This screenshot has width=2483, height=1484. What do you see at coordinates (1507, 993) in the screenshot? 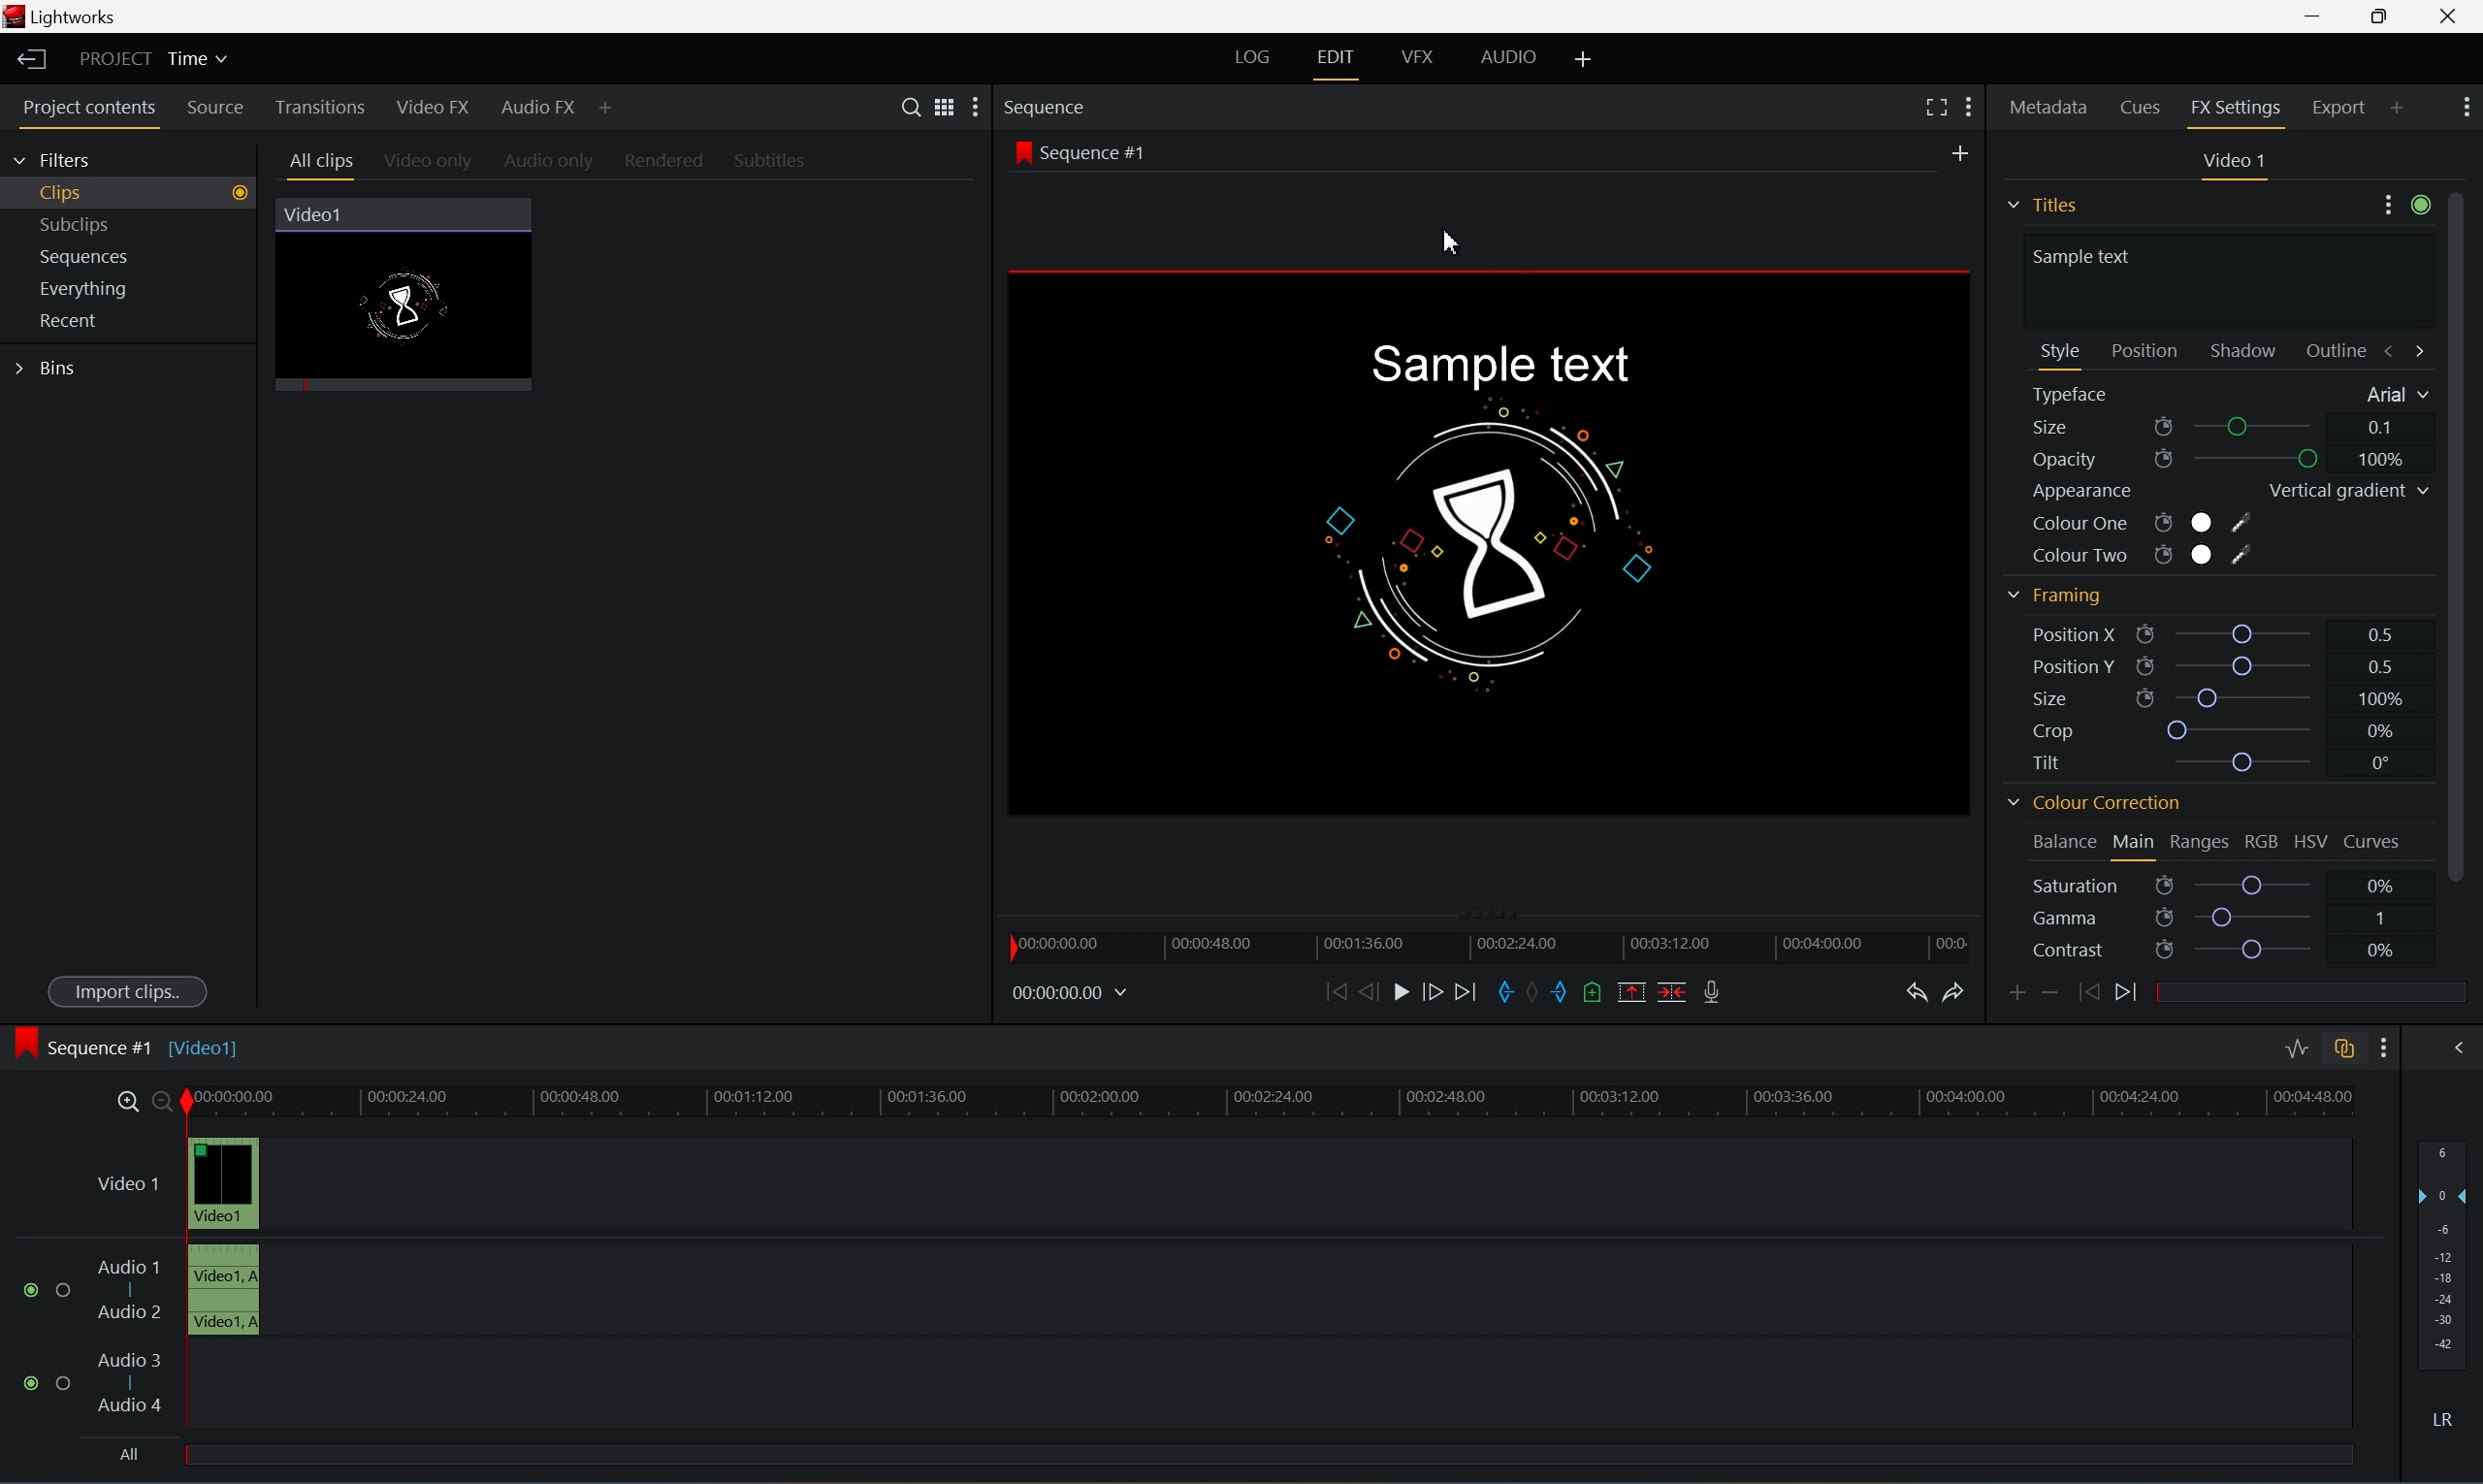
I see `Add an 'in' mark at the current position` at bounding box center [1507, 993].